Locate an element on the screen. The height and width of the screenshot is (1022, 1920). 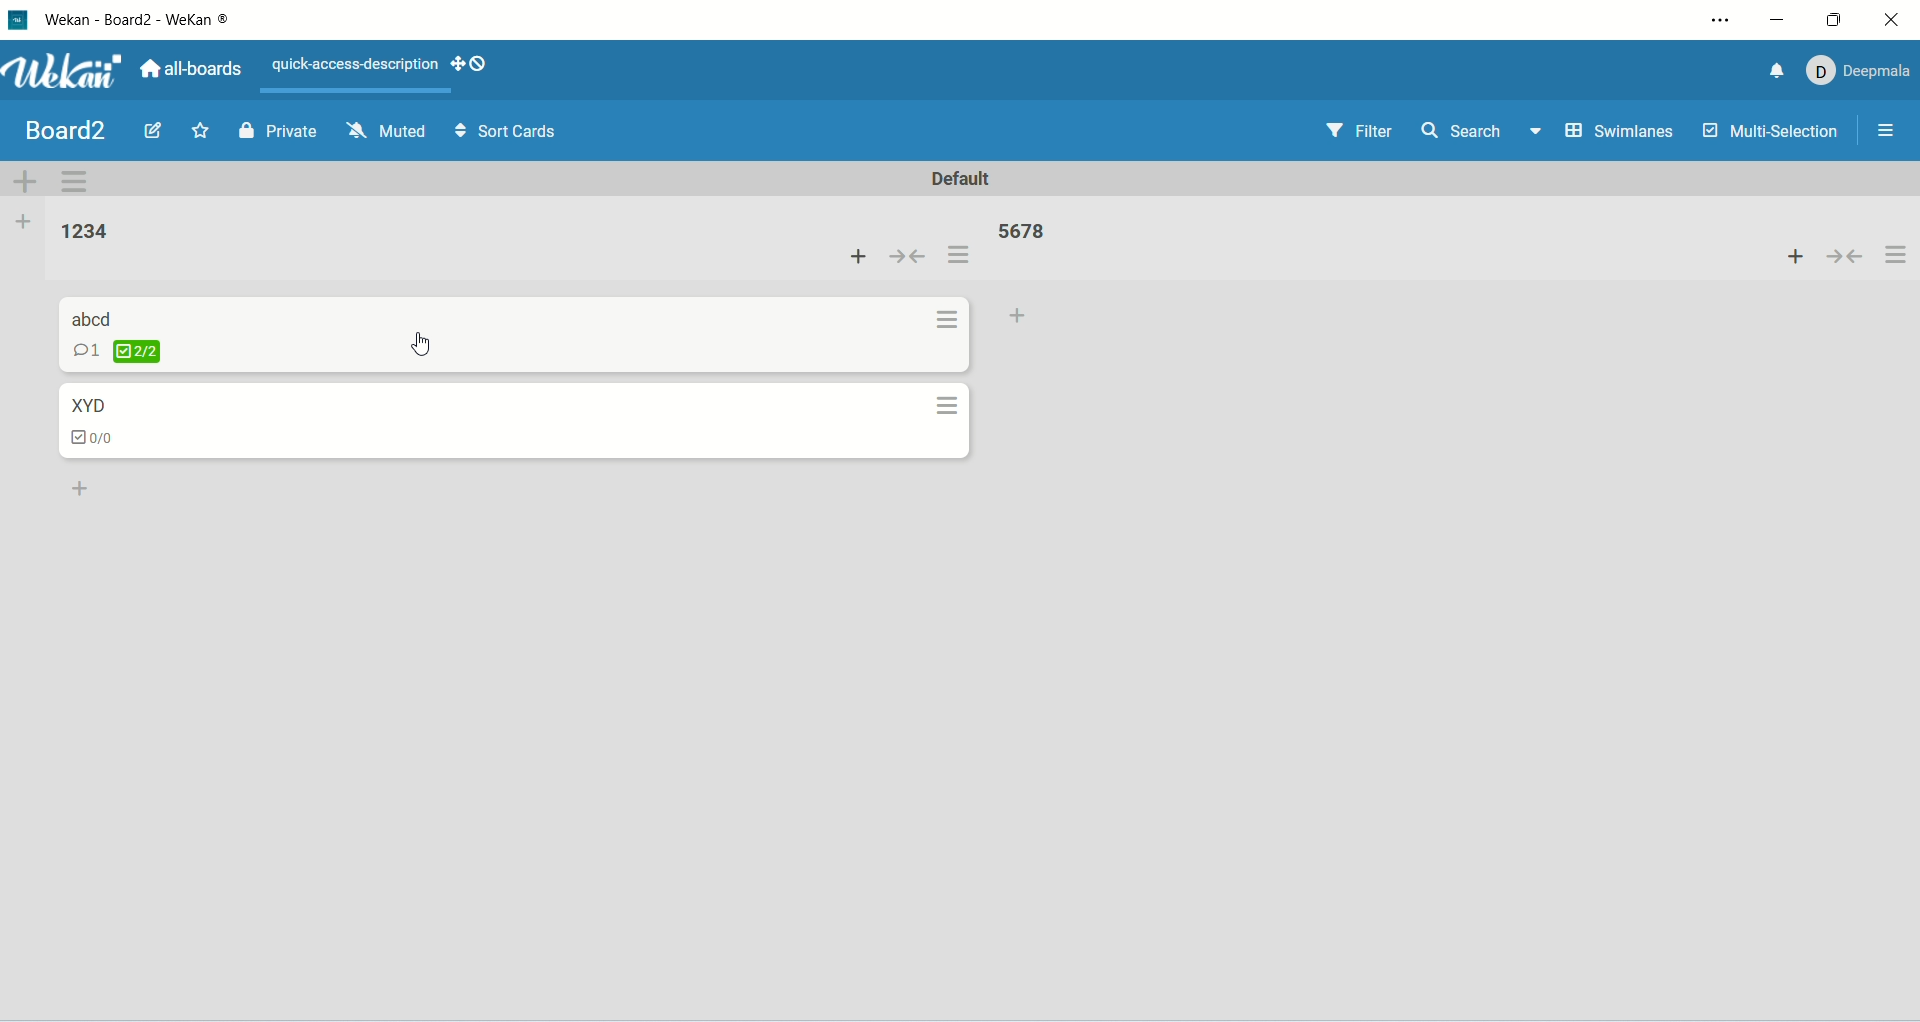
add is located at coordinates (857, 253).